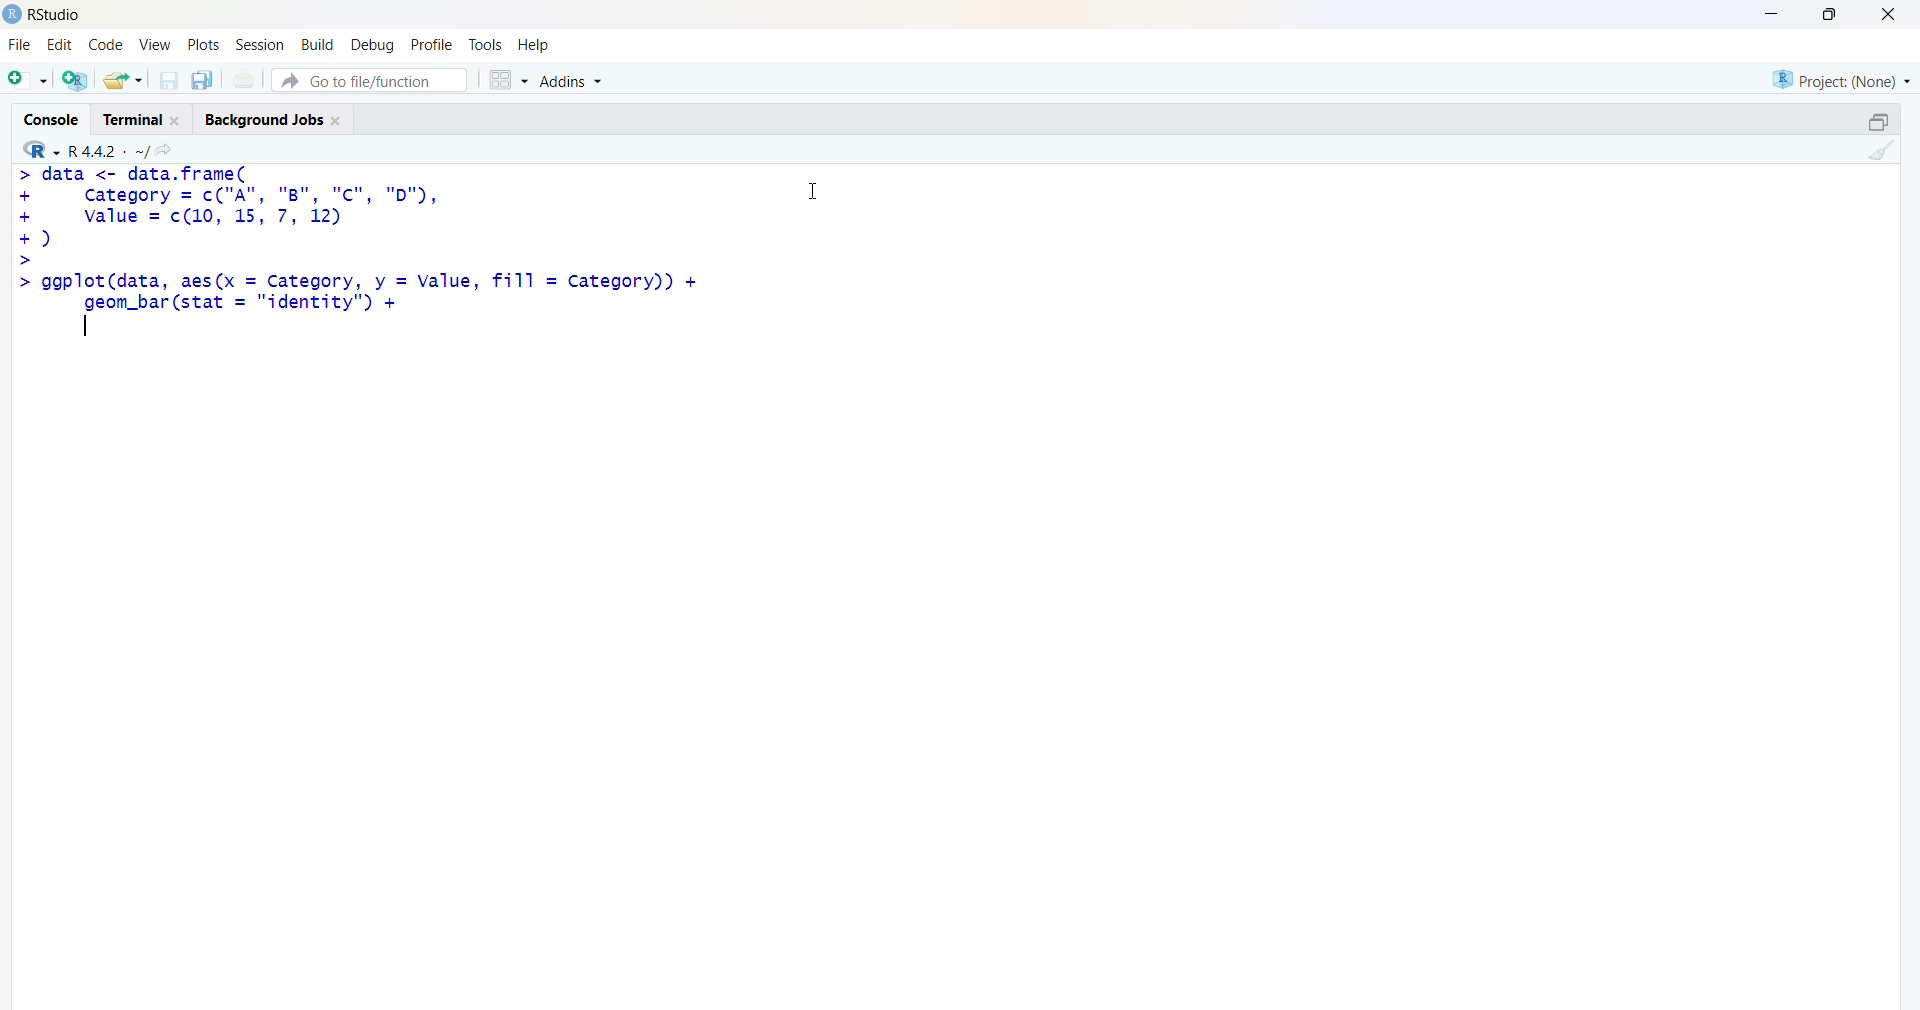  Describe the element at coordinates (169, 150) in the screenshot. I see `go to directiory` at that location.